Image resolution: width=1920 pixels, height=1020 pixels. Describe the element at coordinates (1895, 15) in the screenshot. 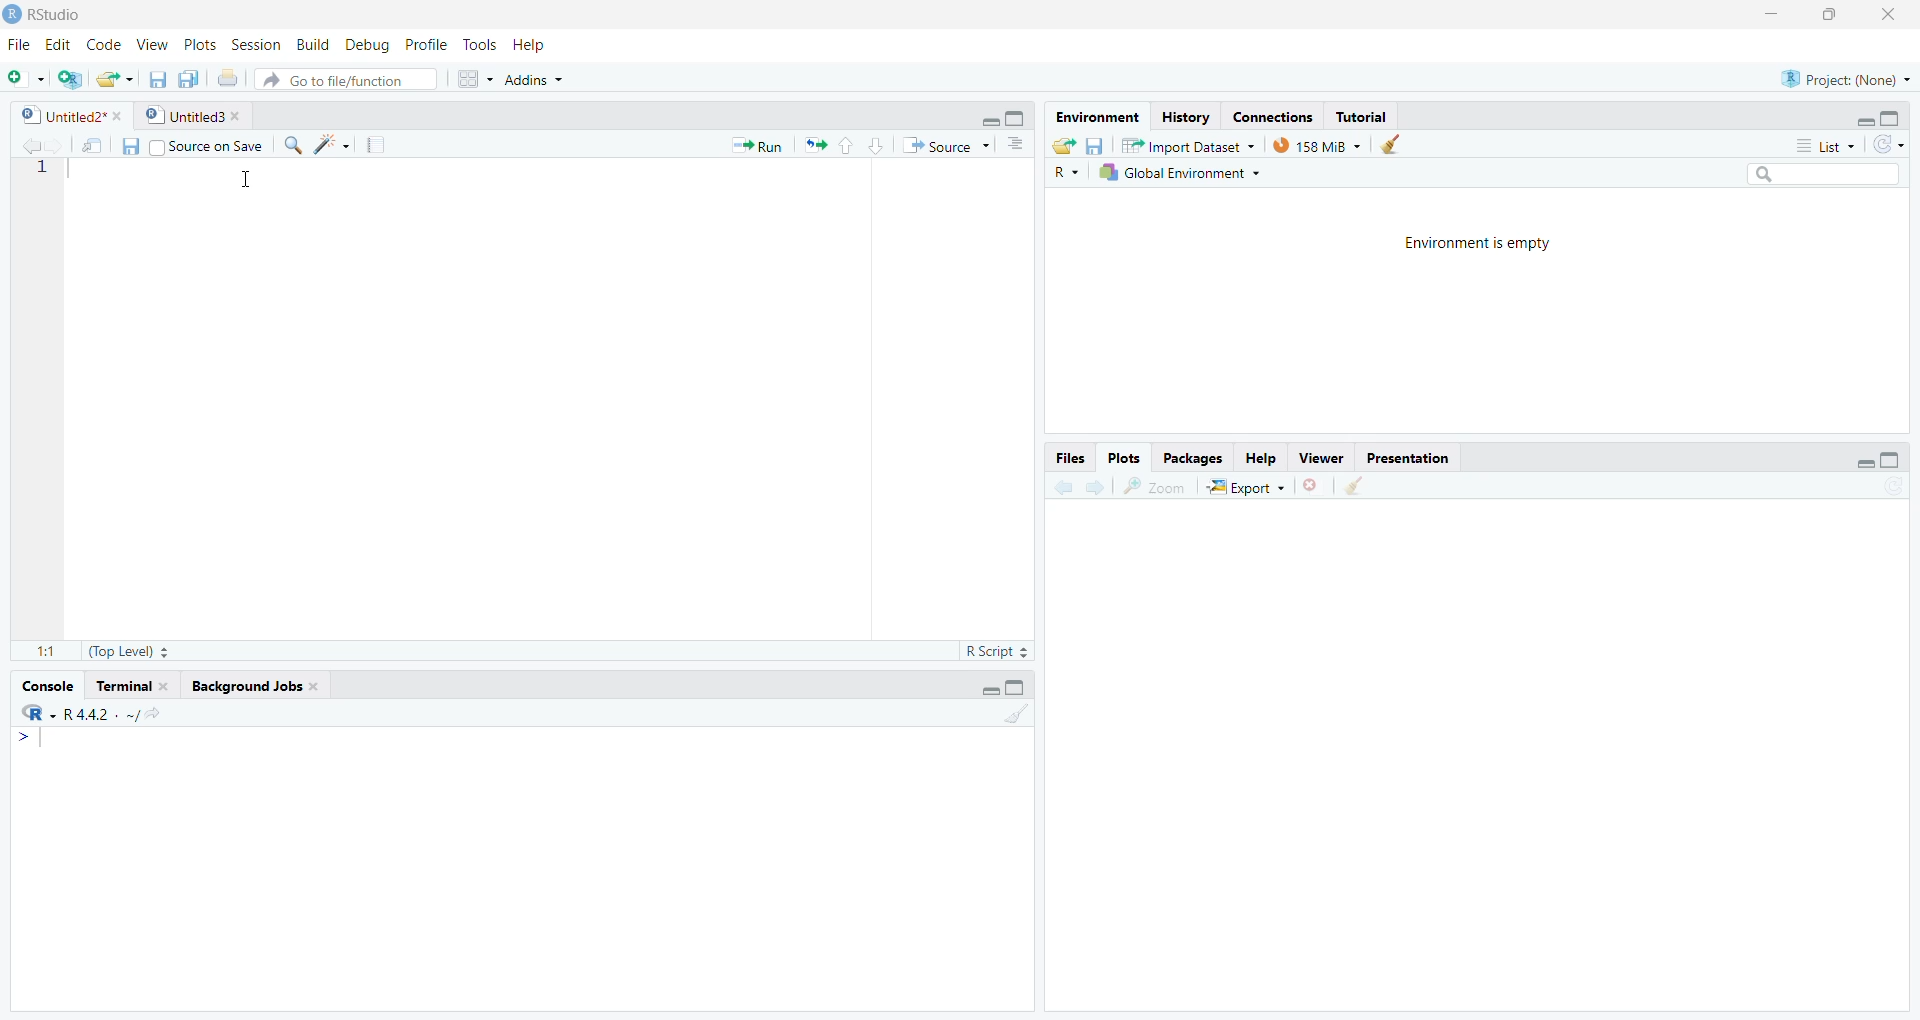

I see `close` at that location.